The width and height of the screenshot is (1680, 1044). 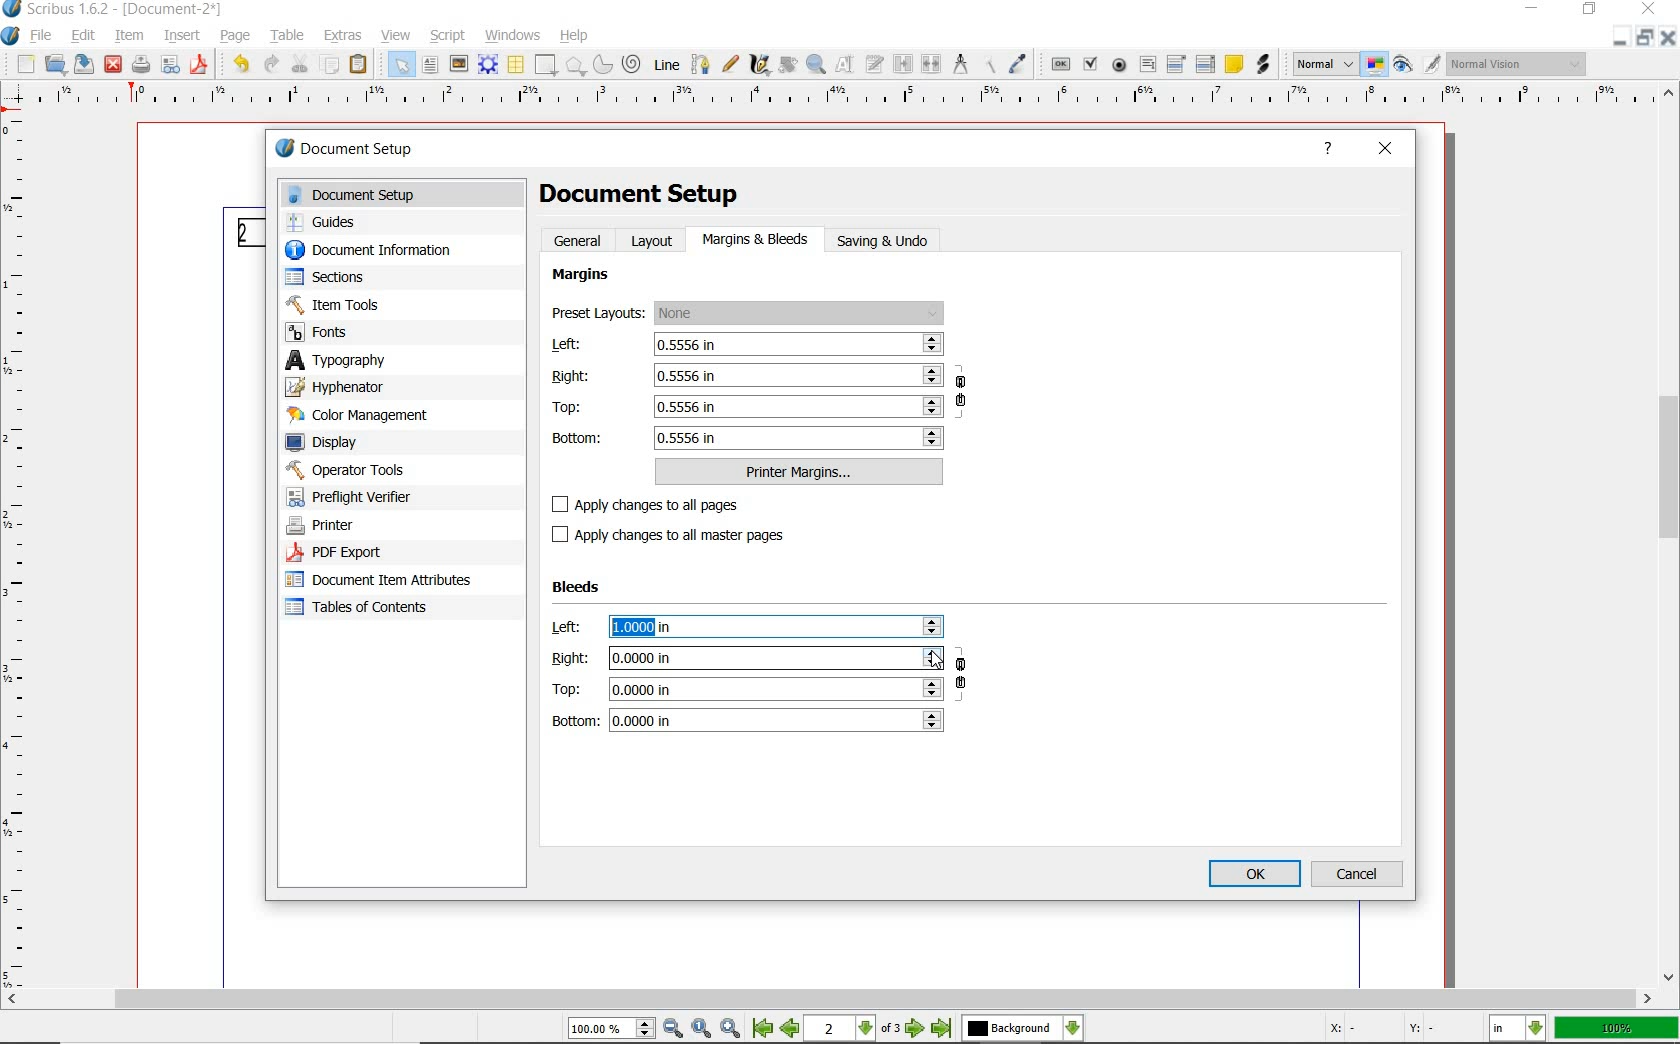 What do you see at coordinates (1670, 41) in the screenshot?
I see `Close` at bounding box center [1670, 41].